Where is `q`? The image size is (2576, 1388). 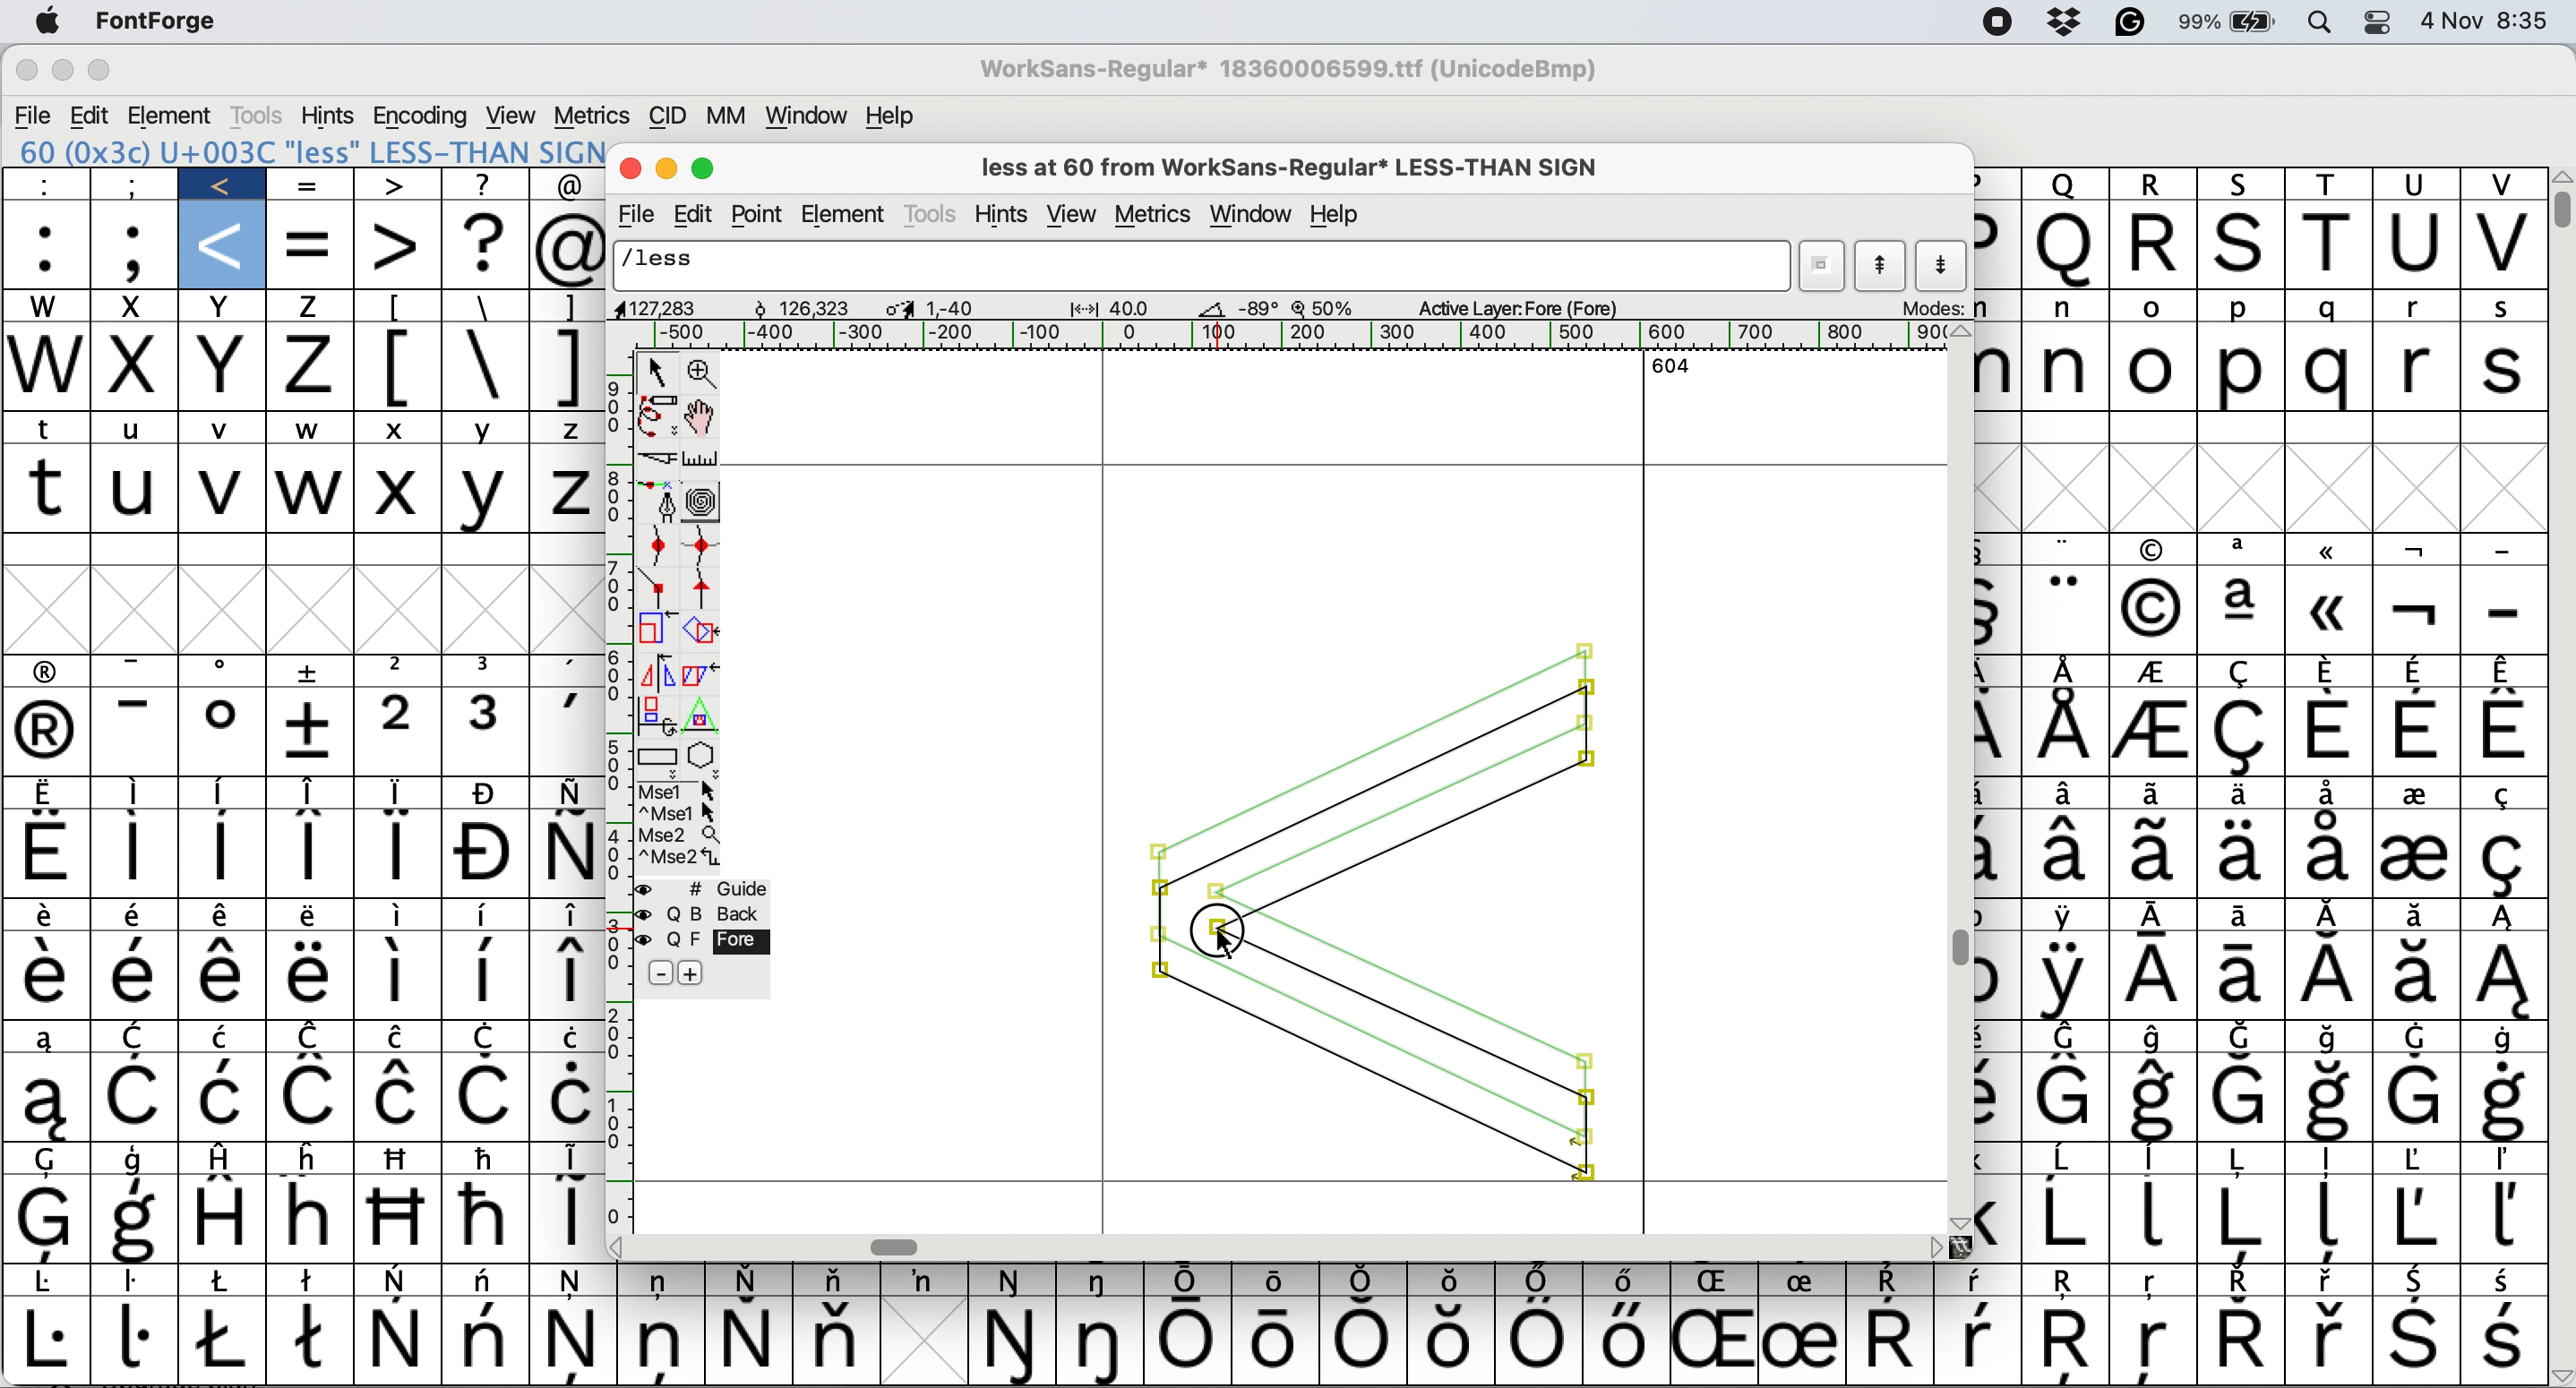
q is located at coordinates (2330, 367).